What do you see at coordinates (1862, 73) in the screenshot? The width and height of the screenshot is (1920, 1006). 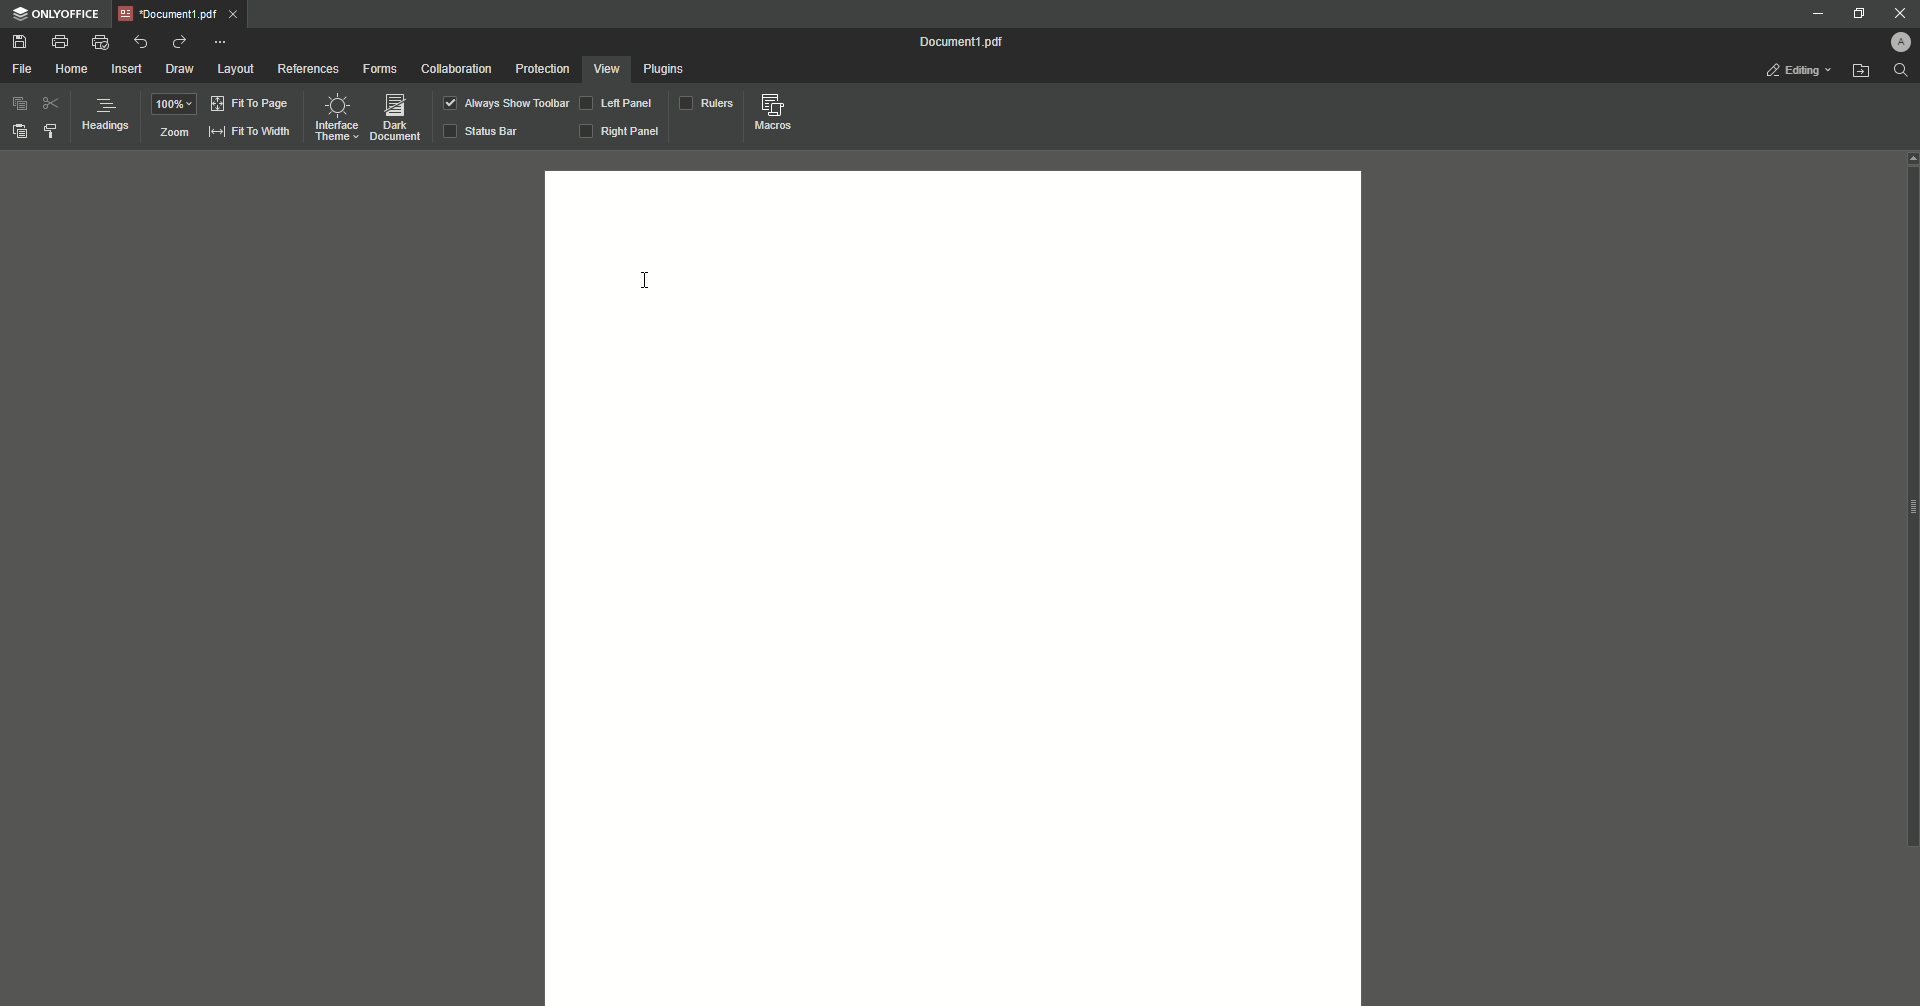 I see `Open` at bounding box center [1862, 73].